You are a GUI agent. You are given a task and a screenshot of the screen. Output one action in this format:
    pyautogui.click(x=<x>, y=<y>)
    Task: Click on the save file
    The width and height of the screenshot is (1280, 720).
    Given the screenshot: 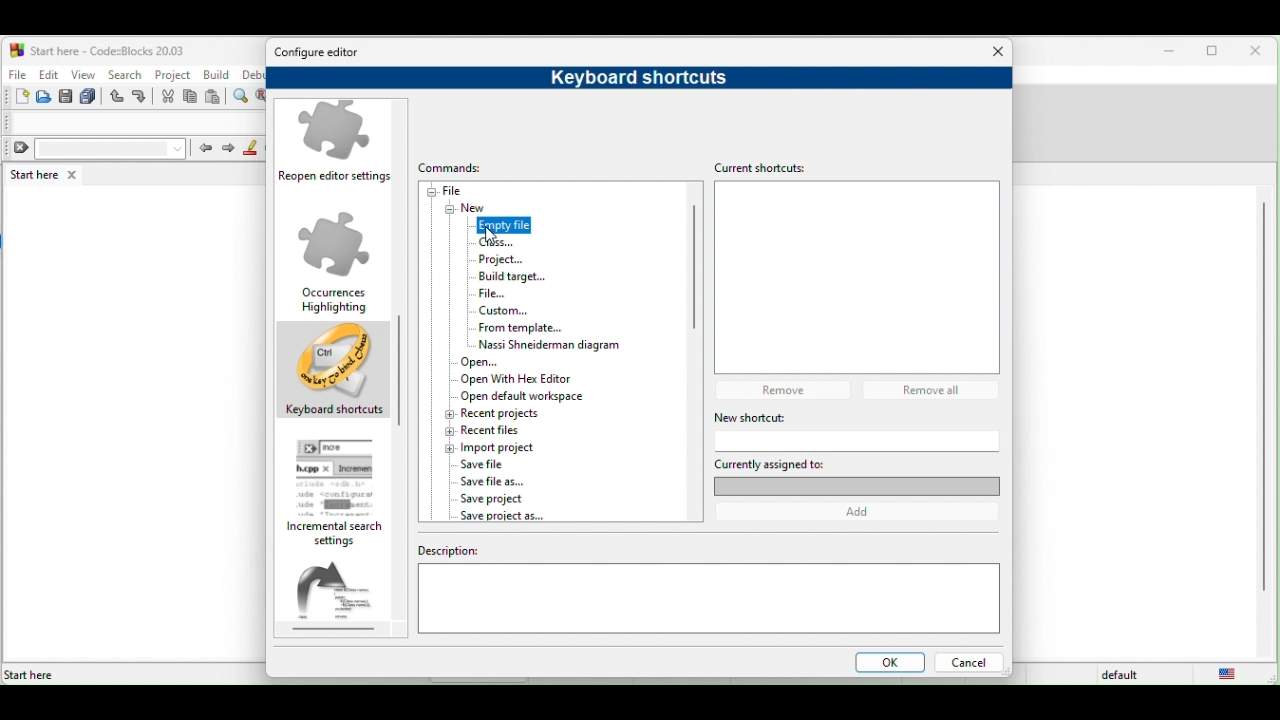 What is the action you would take?
    pyautogui.click(x=485, y=465)
    